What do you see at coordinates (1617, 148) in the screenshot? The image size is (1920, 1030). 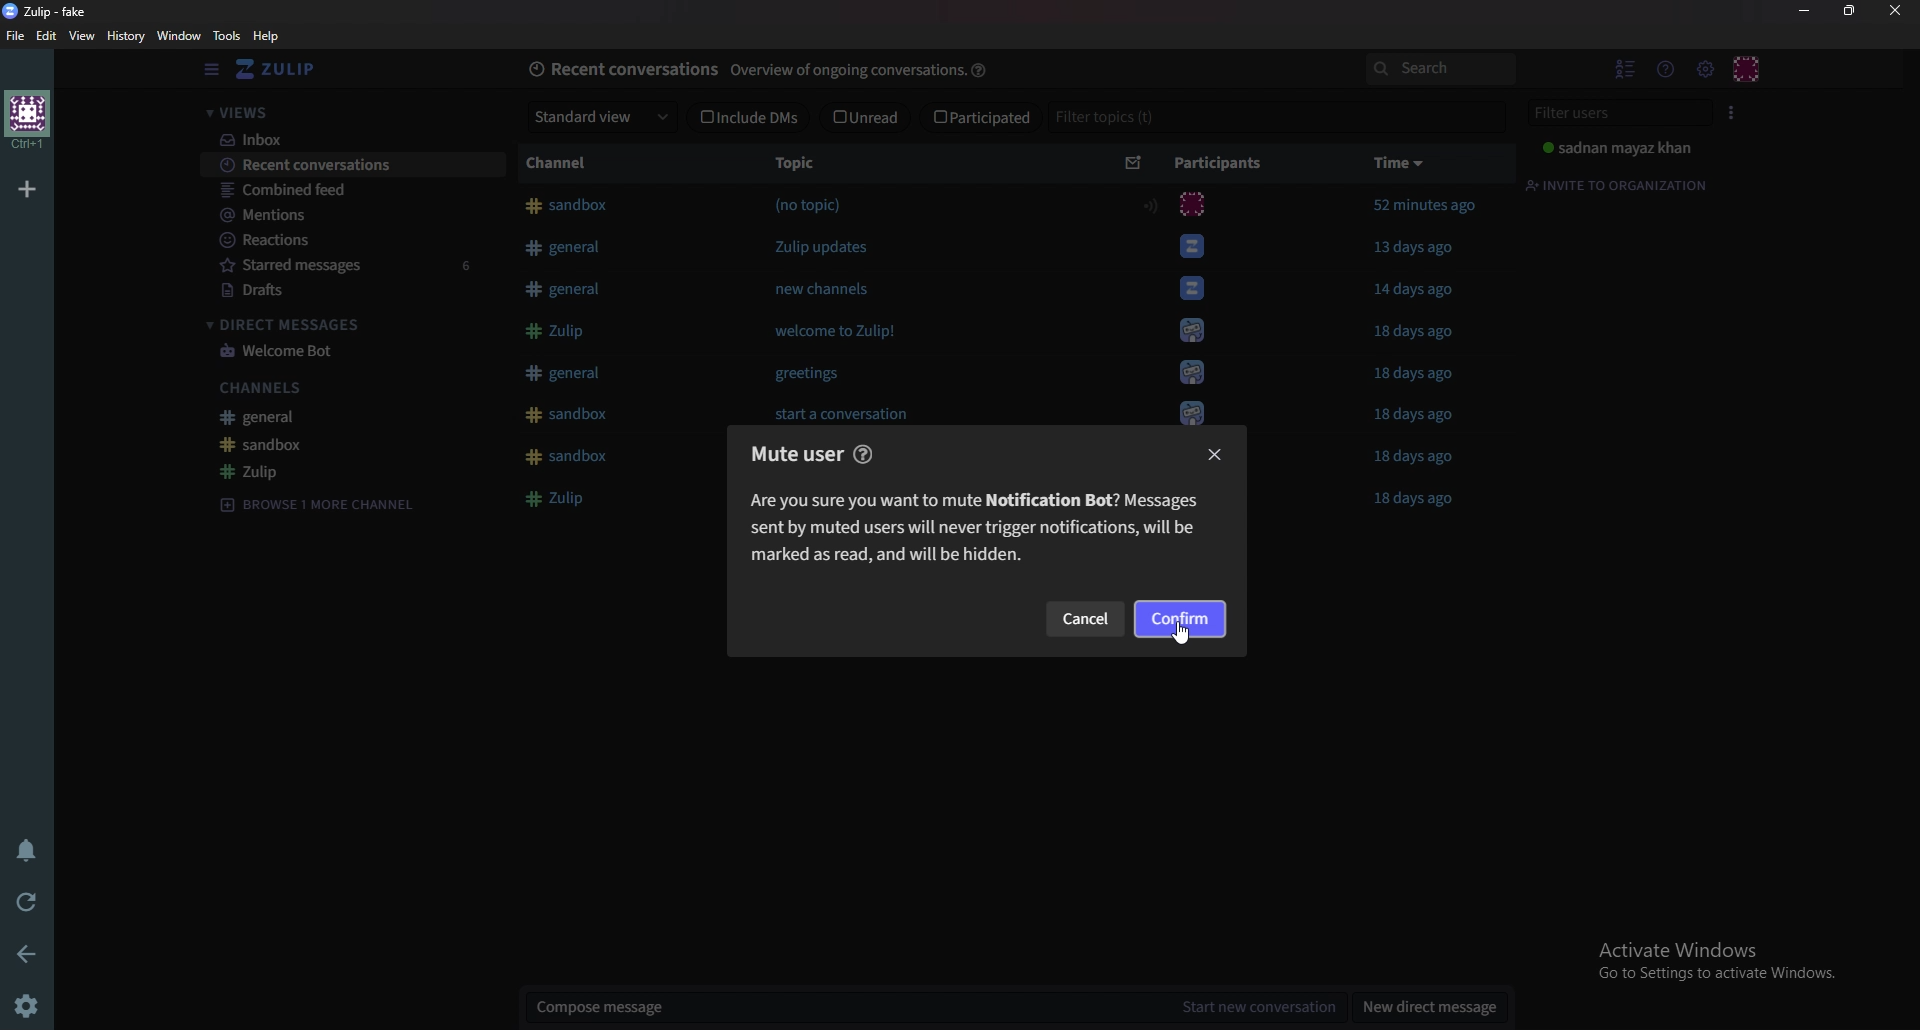 I see `sadnan mayaz khan` at bounding box center [1617, 148].